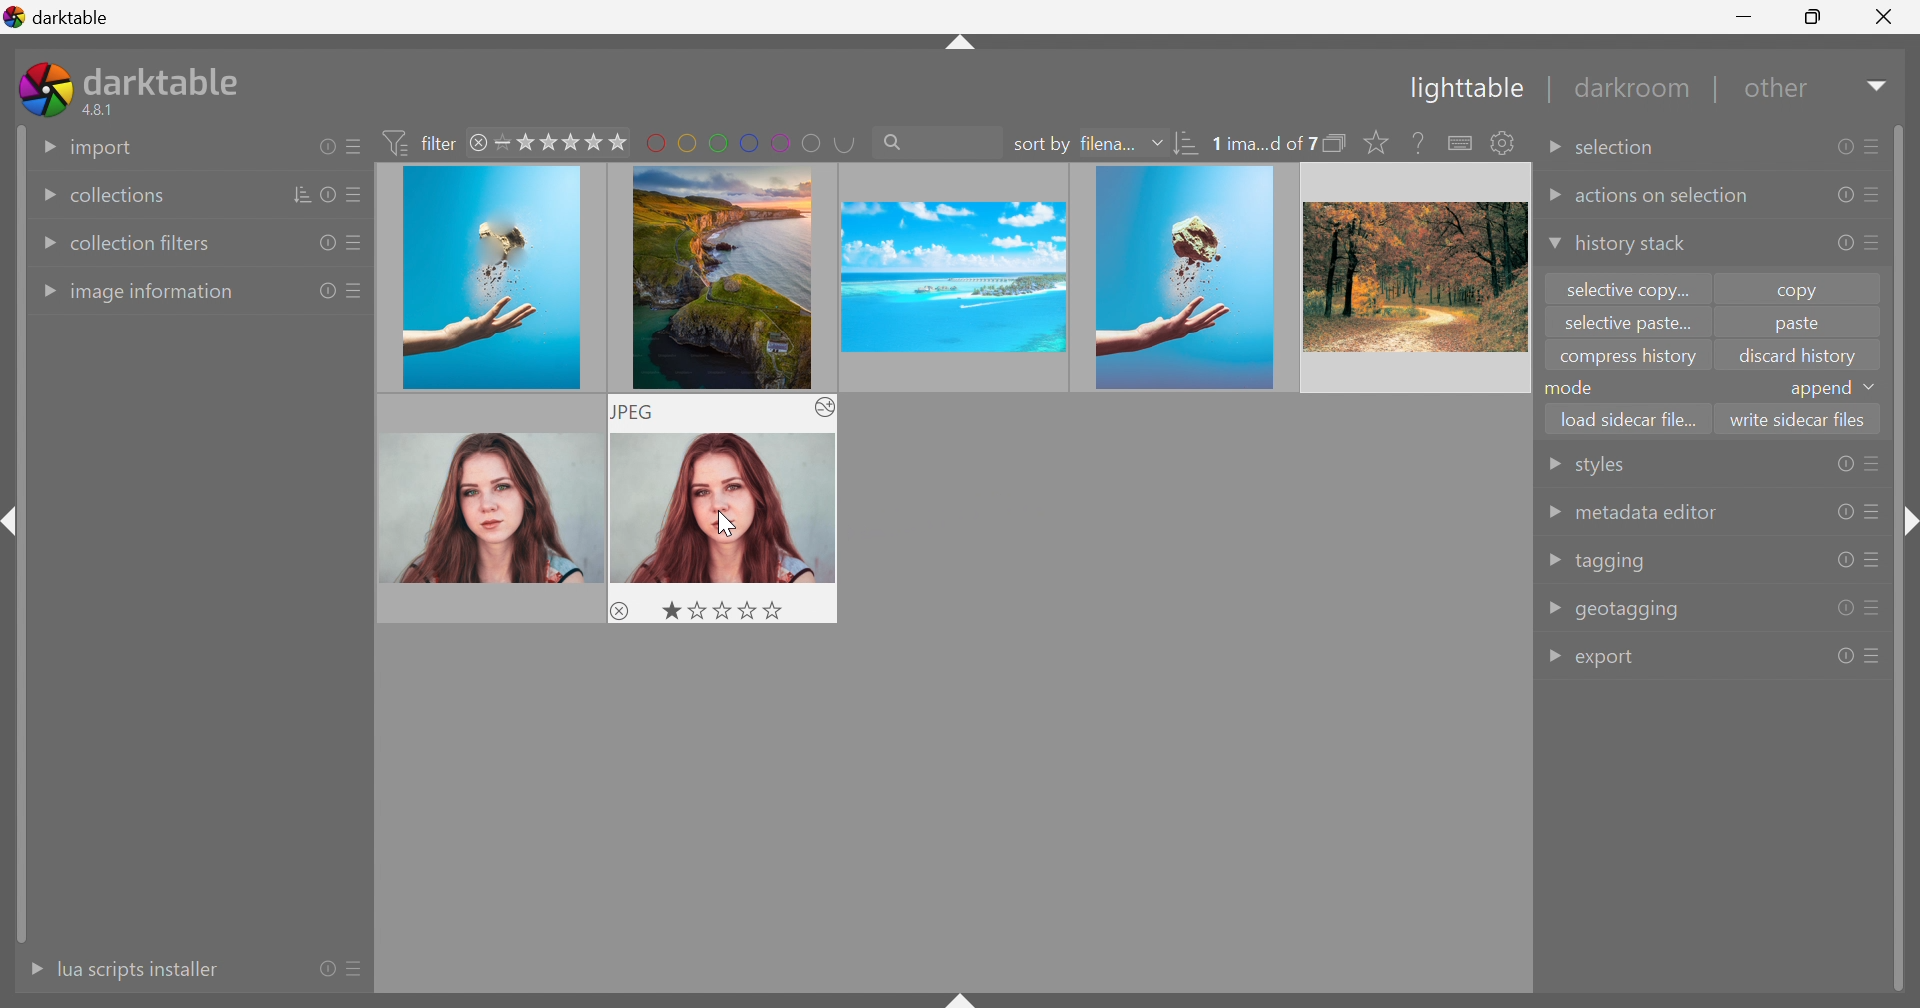 Image resolution: width=1920 pixels, height=1008 pixels. I want to click on image, so click(718, 276).